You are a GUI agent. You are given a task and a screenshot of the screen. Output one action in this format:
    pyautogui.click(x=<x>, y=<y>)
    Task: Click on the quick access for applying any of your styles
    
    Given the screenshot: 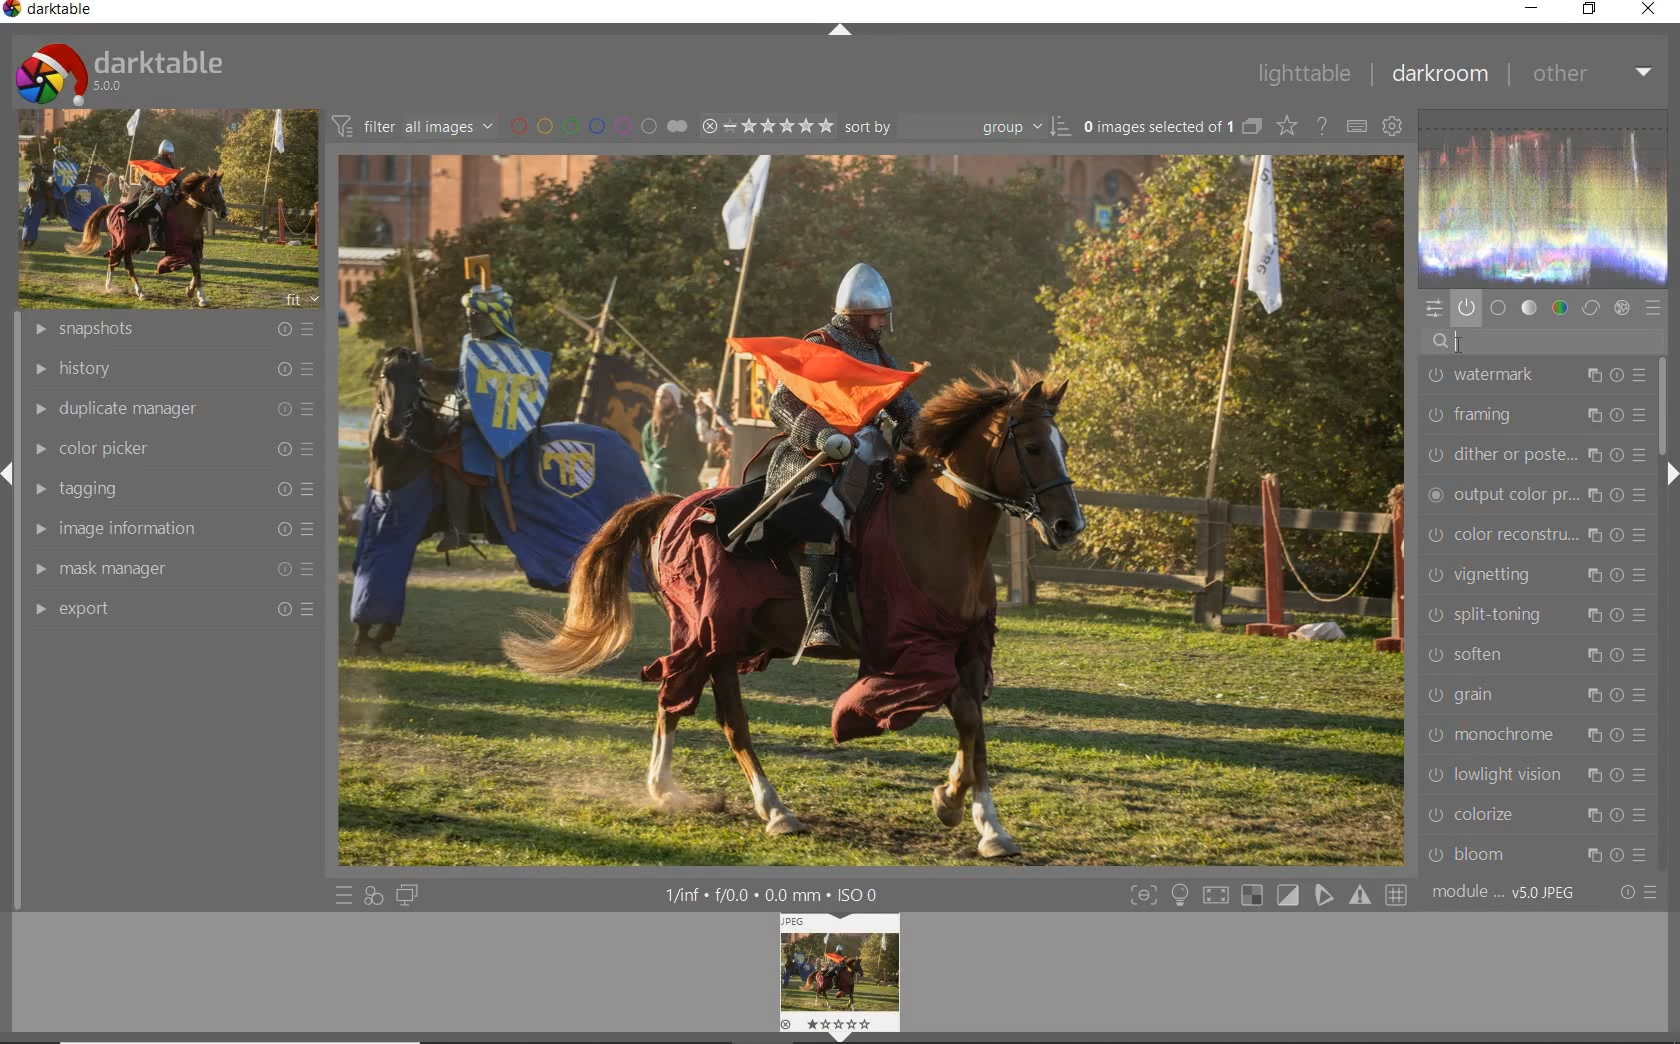 What is the action you would take?
    pyautogui.click(x=375, y=894)
    